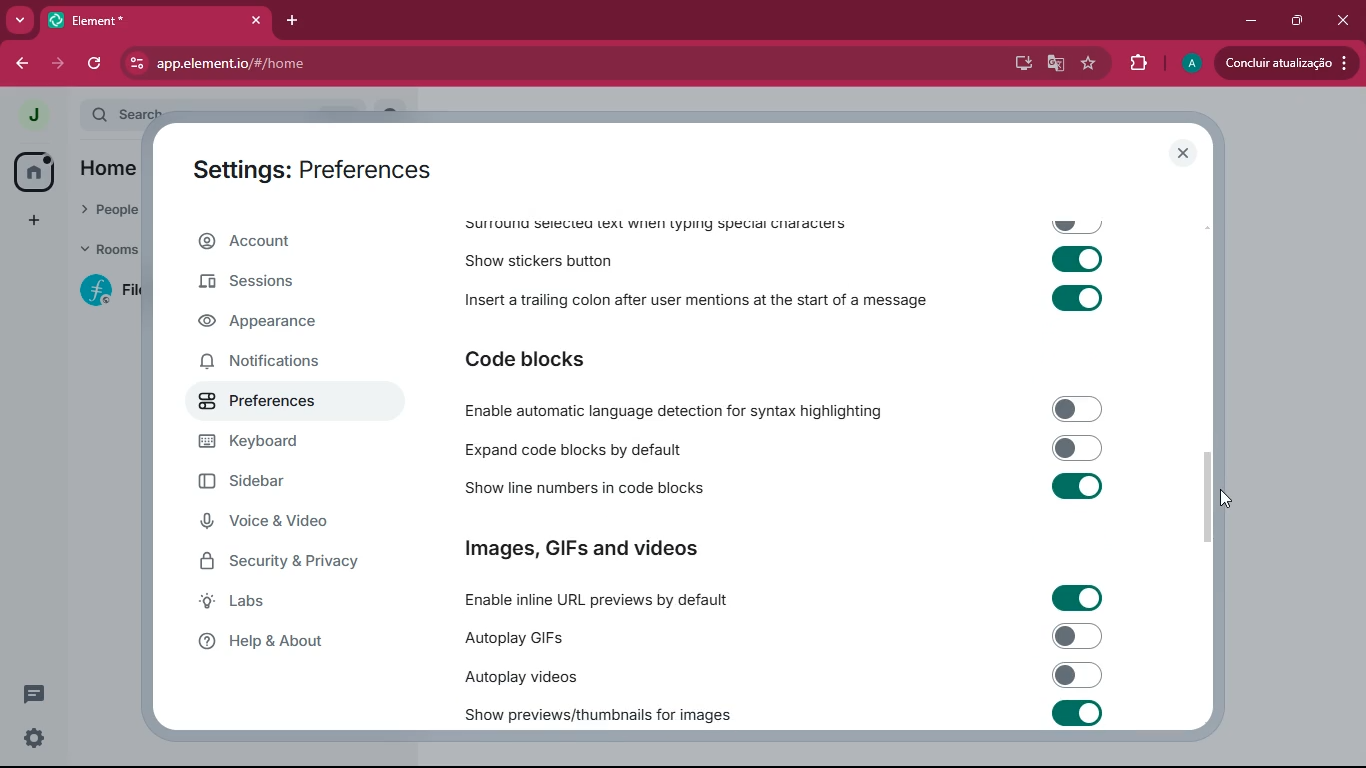  I want to click on desktop, so click(1016, 64).